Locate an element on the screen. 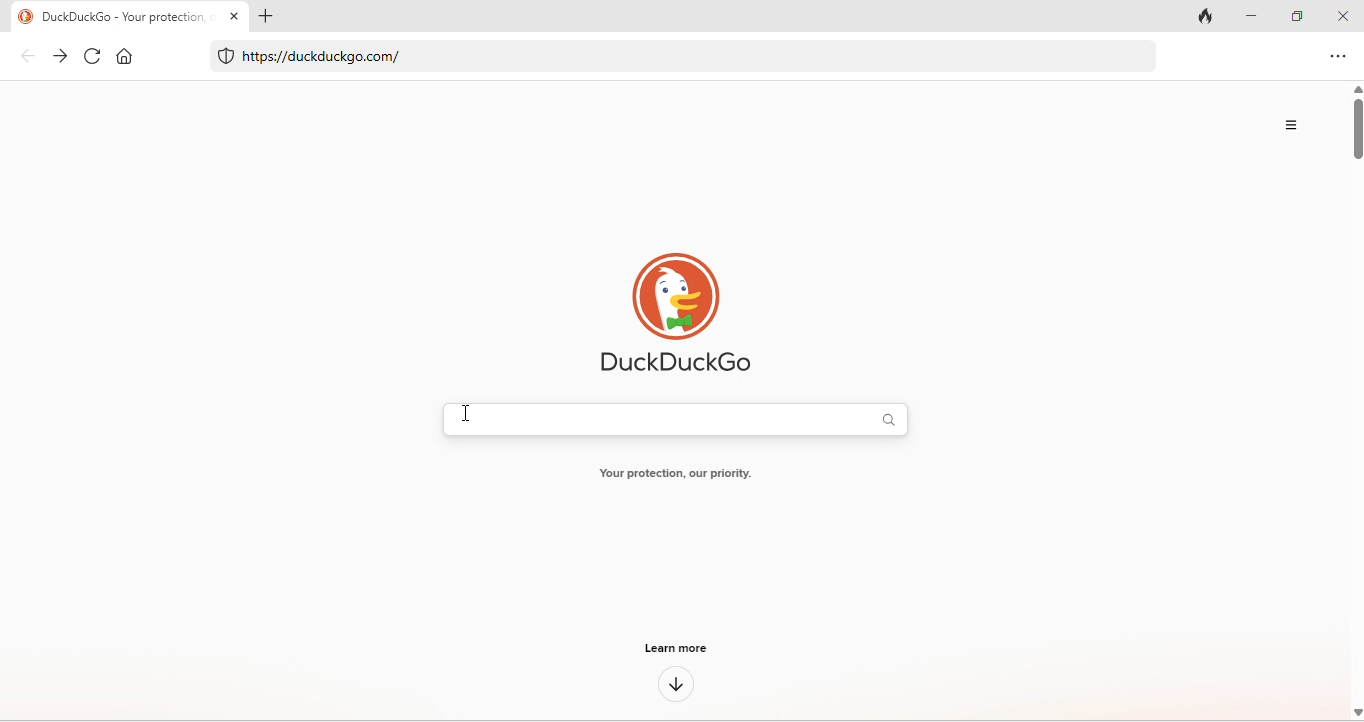 Image resolution: width=1364 pixels, height=722 pixels. cursor is located at coordinates (464, 414).